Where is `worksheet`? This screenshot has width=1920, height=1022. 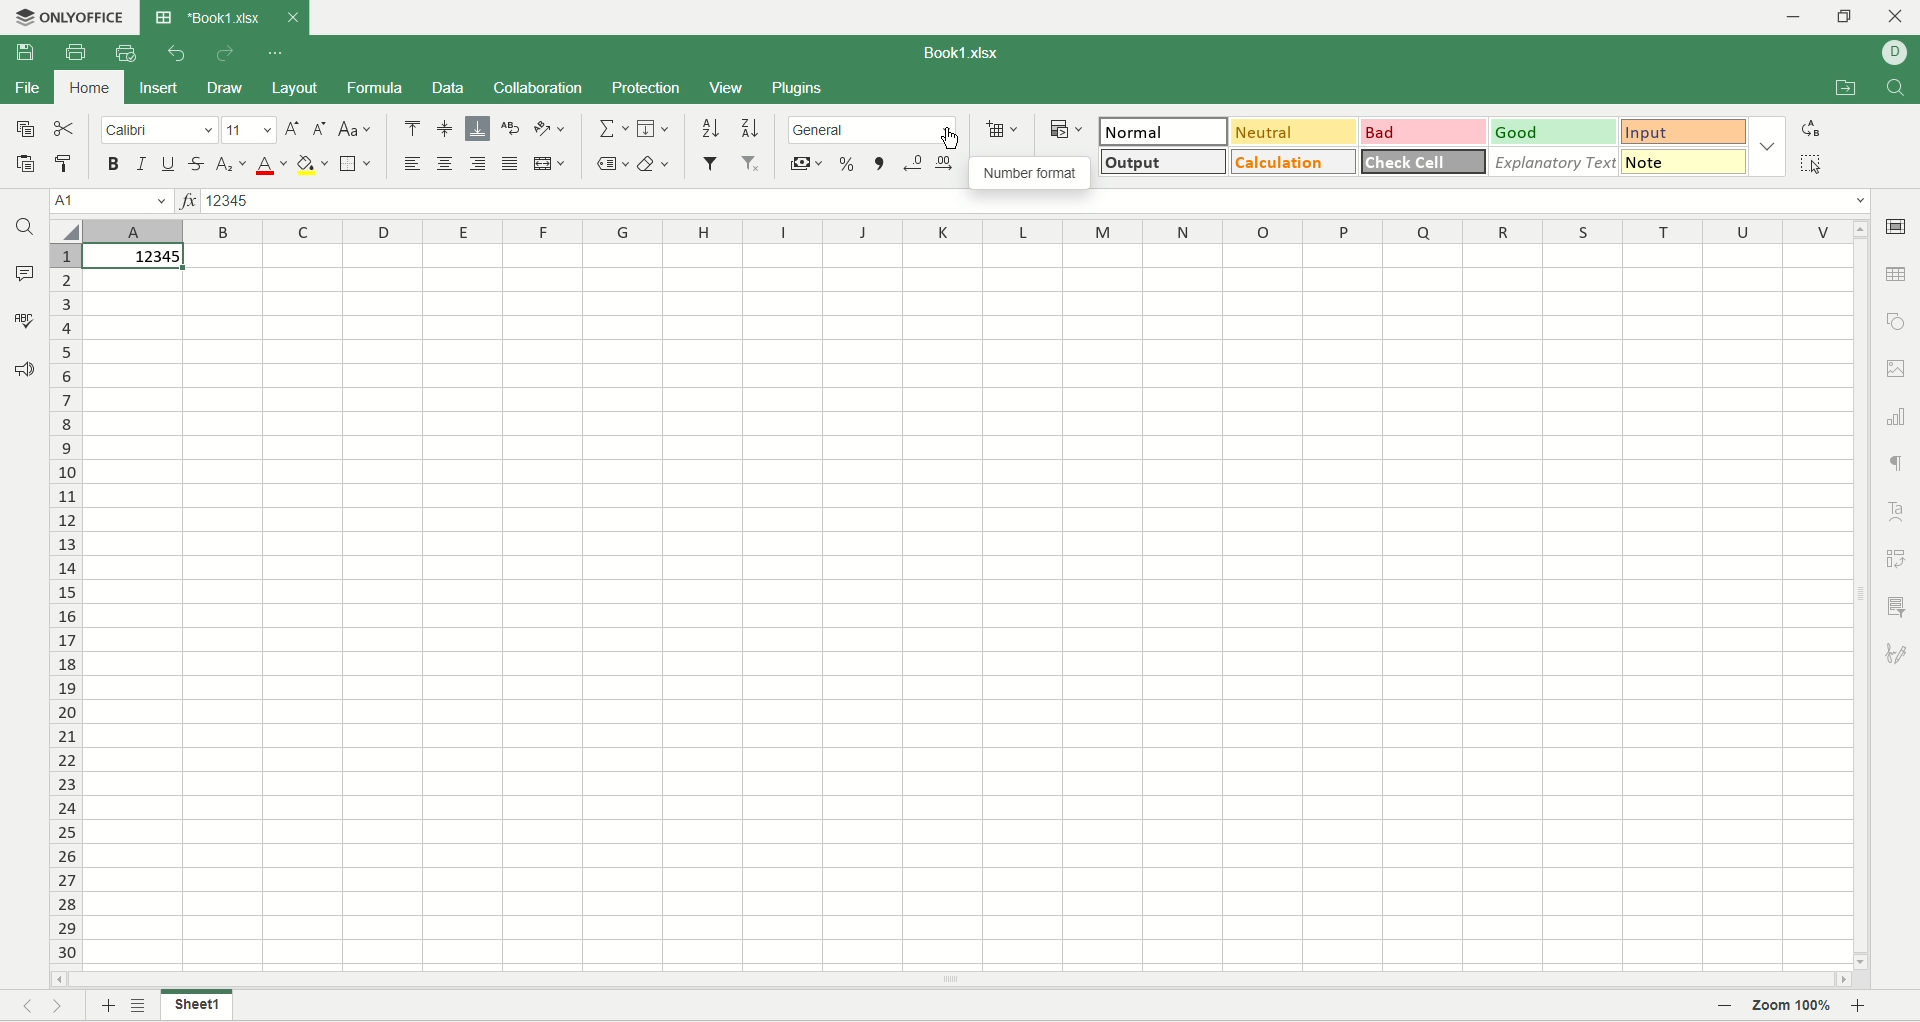
worksheet is located at coordinates (967, 604).